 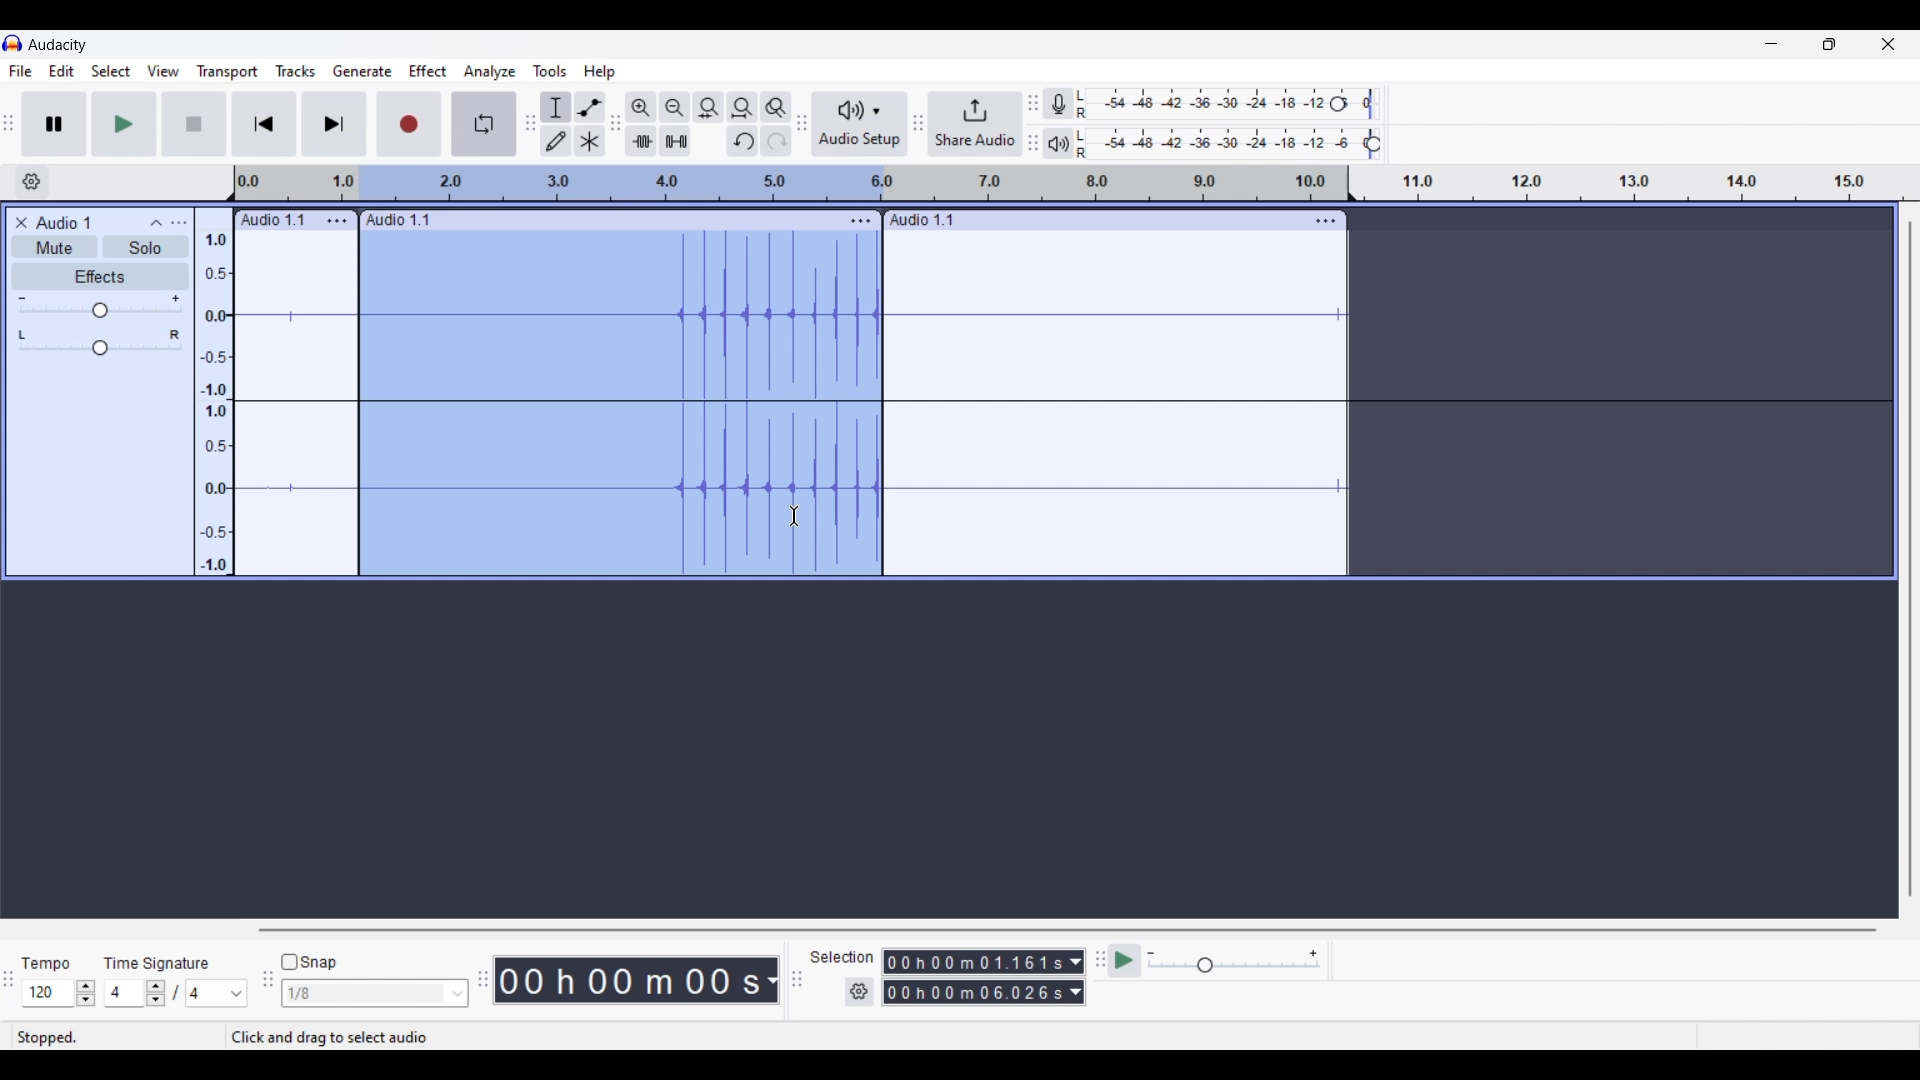 I want to click on Open menu, so click(x=178, y=223).